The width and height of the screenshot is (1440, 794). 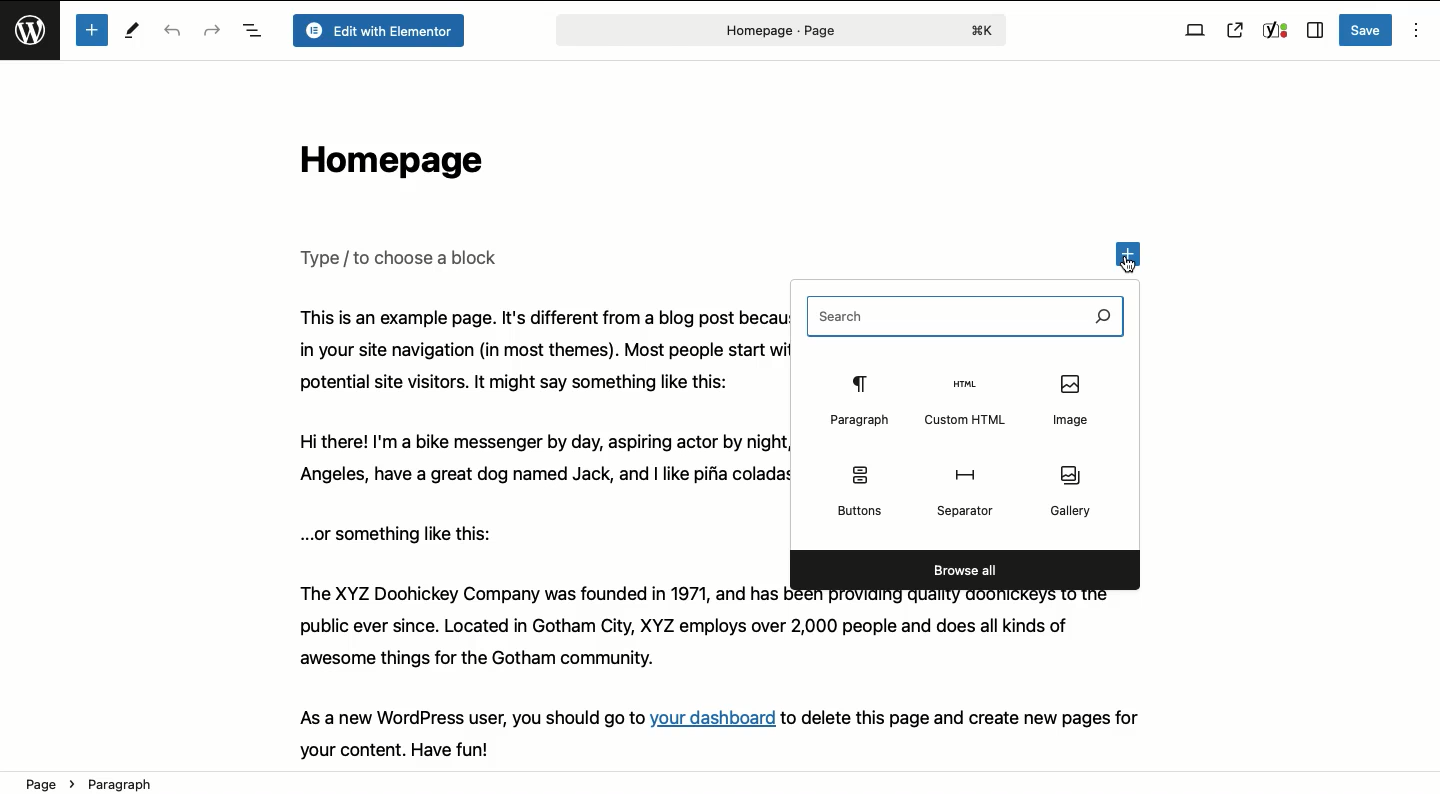 I want to click on Hi there! I'm a bike messenger by day, aspiring actor by night, and this is my website. | live in Los
Angeles, have a great dog named Jack, and | like pifia coladas. (And gettin’ caught in the rain.), so click(x=535, y=461).